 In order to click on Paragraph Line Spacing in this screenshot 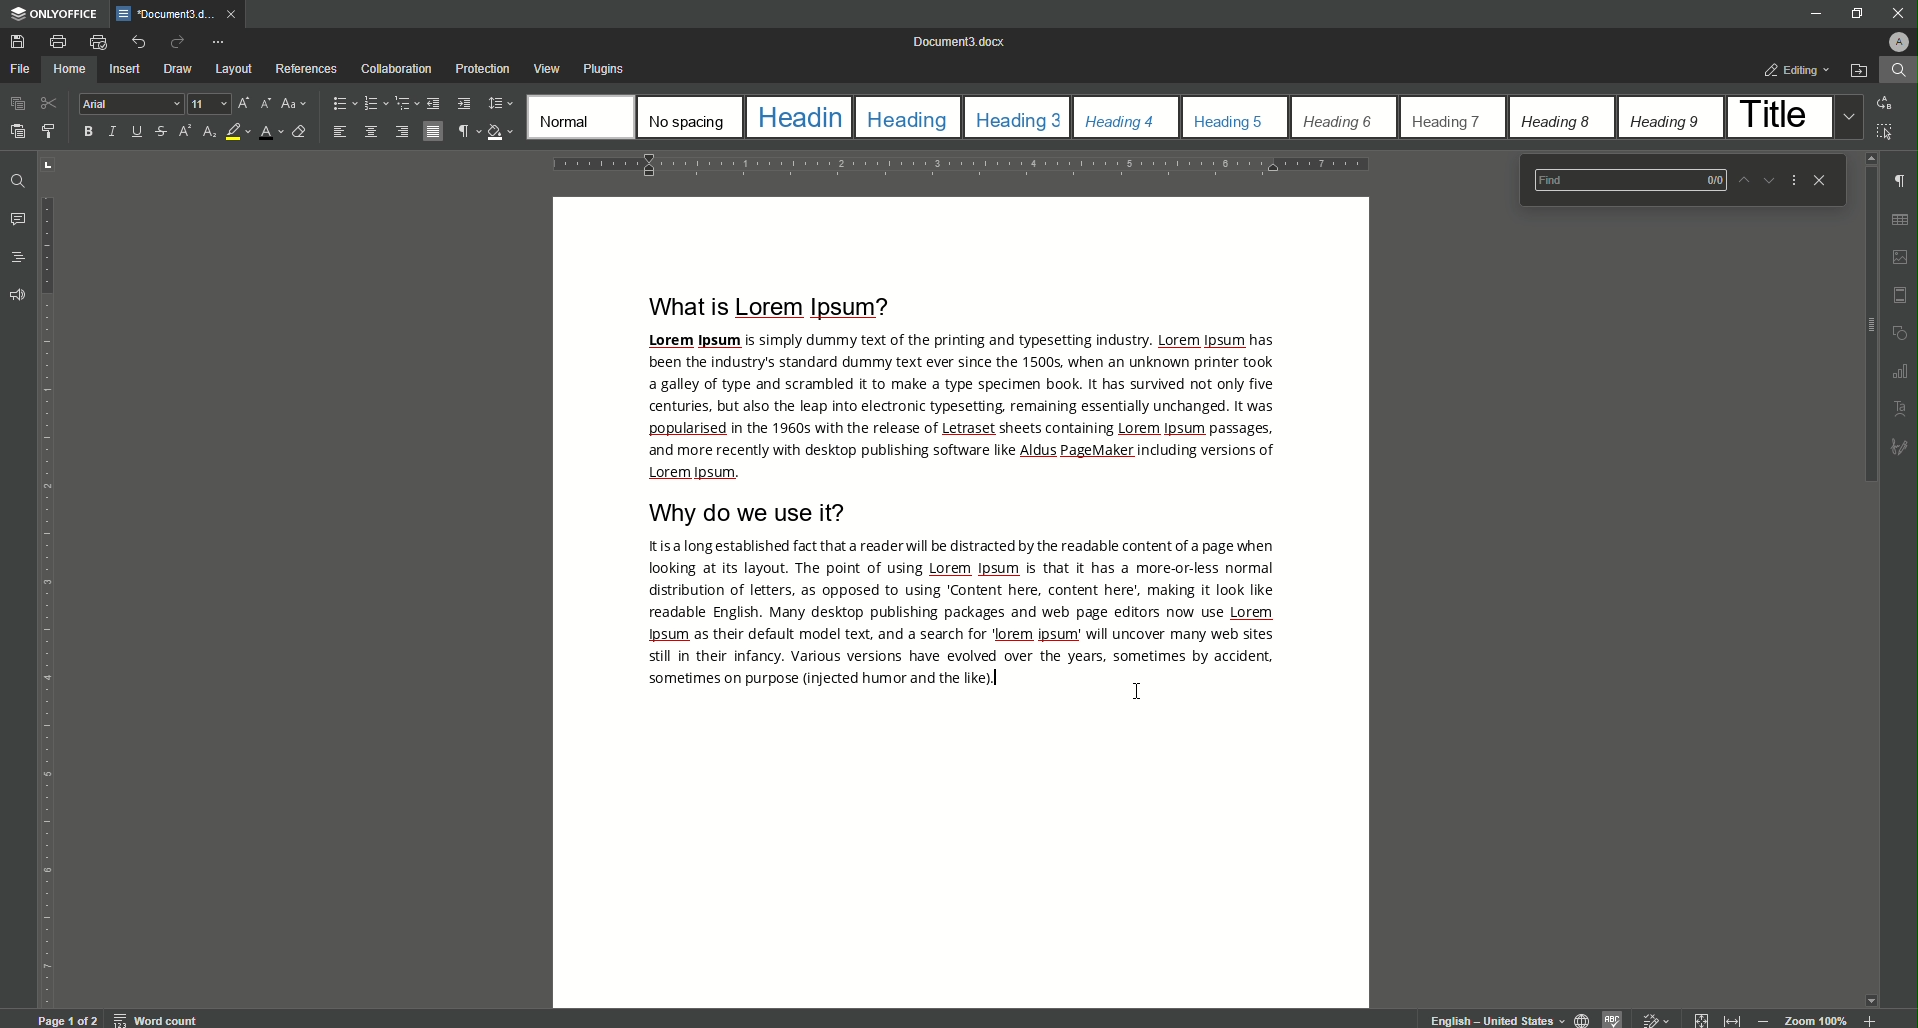, I will do `click(501, 102)`.